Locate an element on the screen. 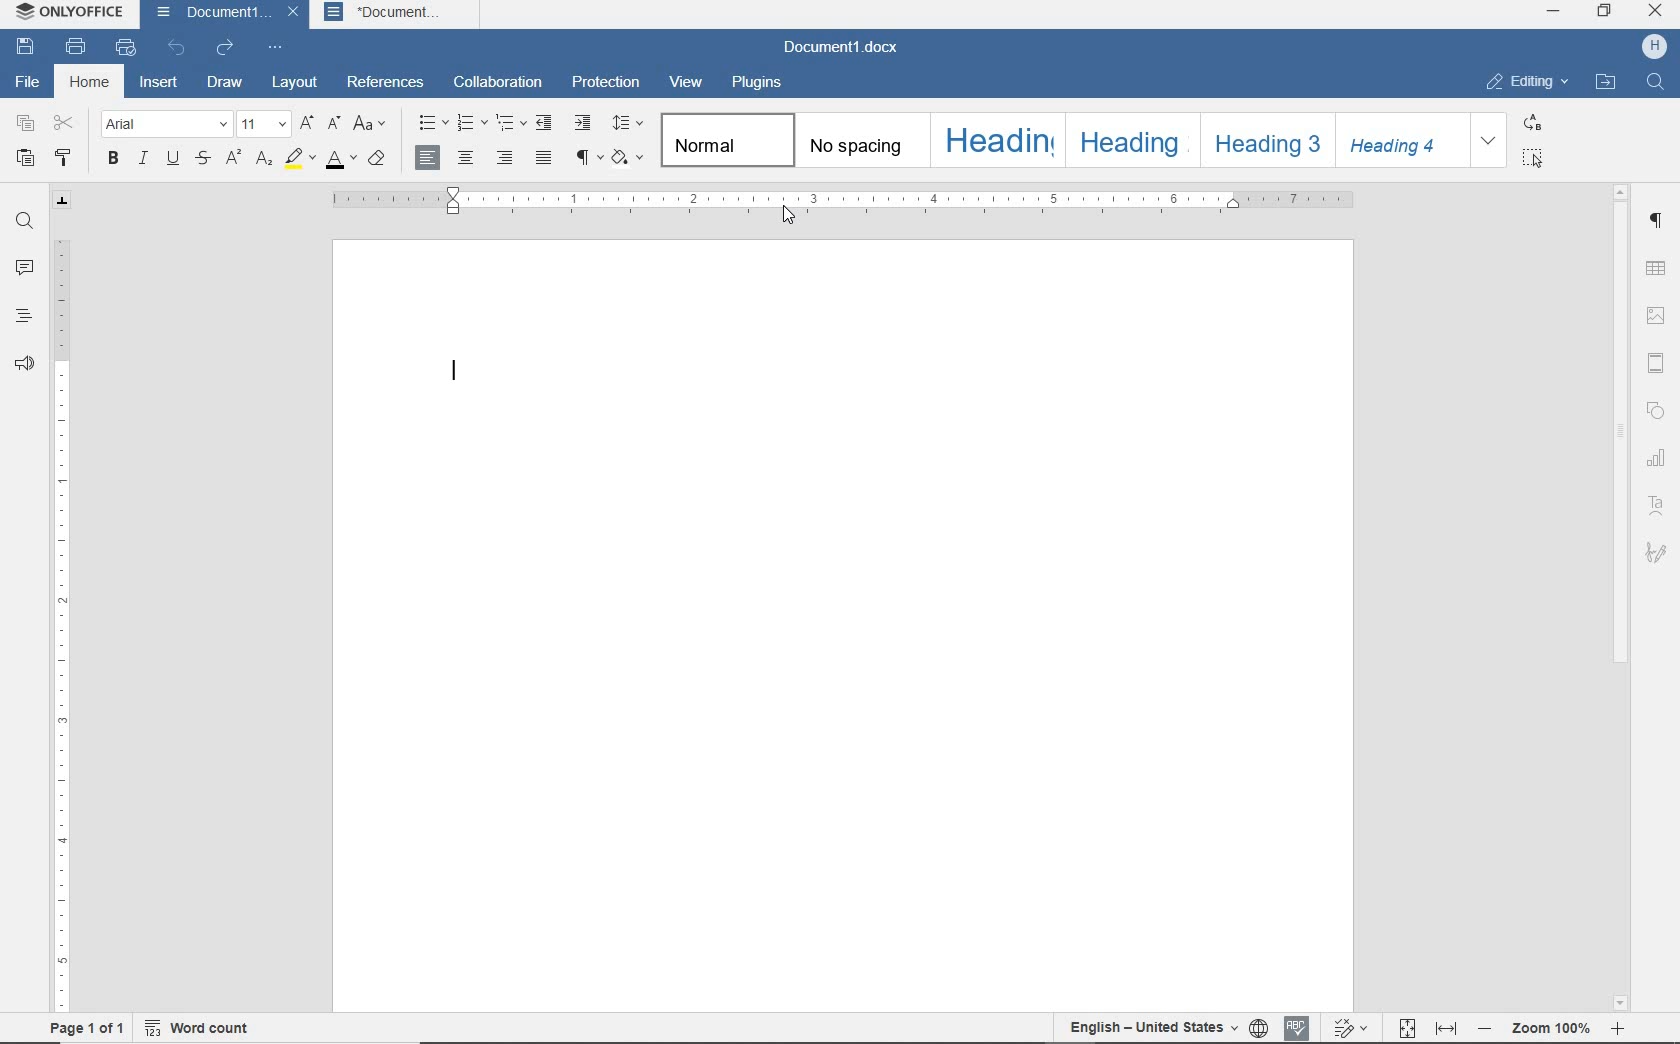  CUSTOMIZE QUICK ACCESS TOOLBAR is located at coordinates (276, 47).